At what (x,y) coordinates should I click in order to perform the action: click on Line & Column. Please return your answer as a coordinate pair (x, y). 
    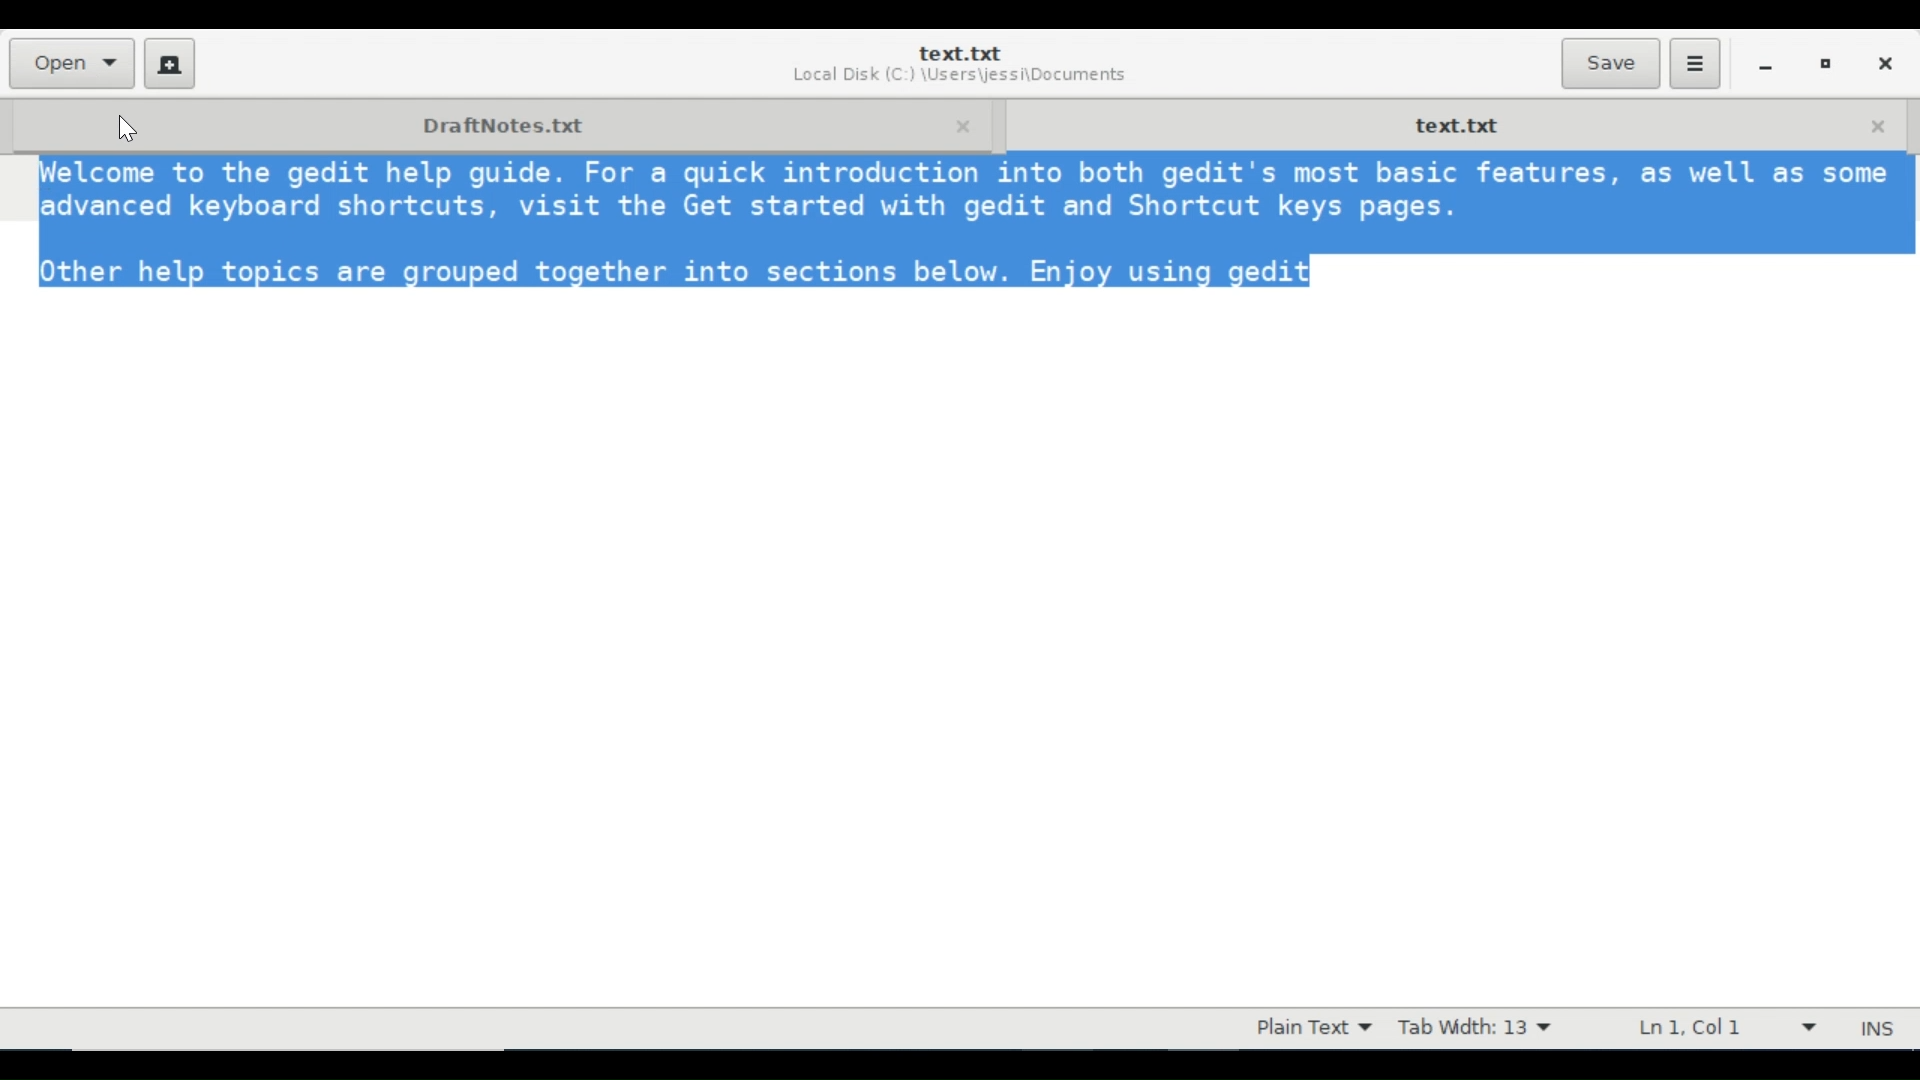
    Looking at the image, I should click on (1721, 1027).